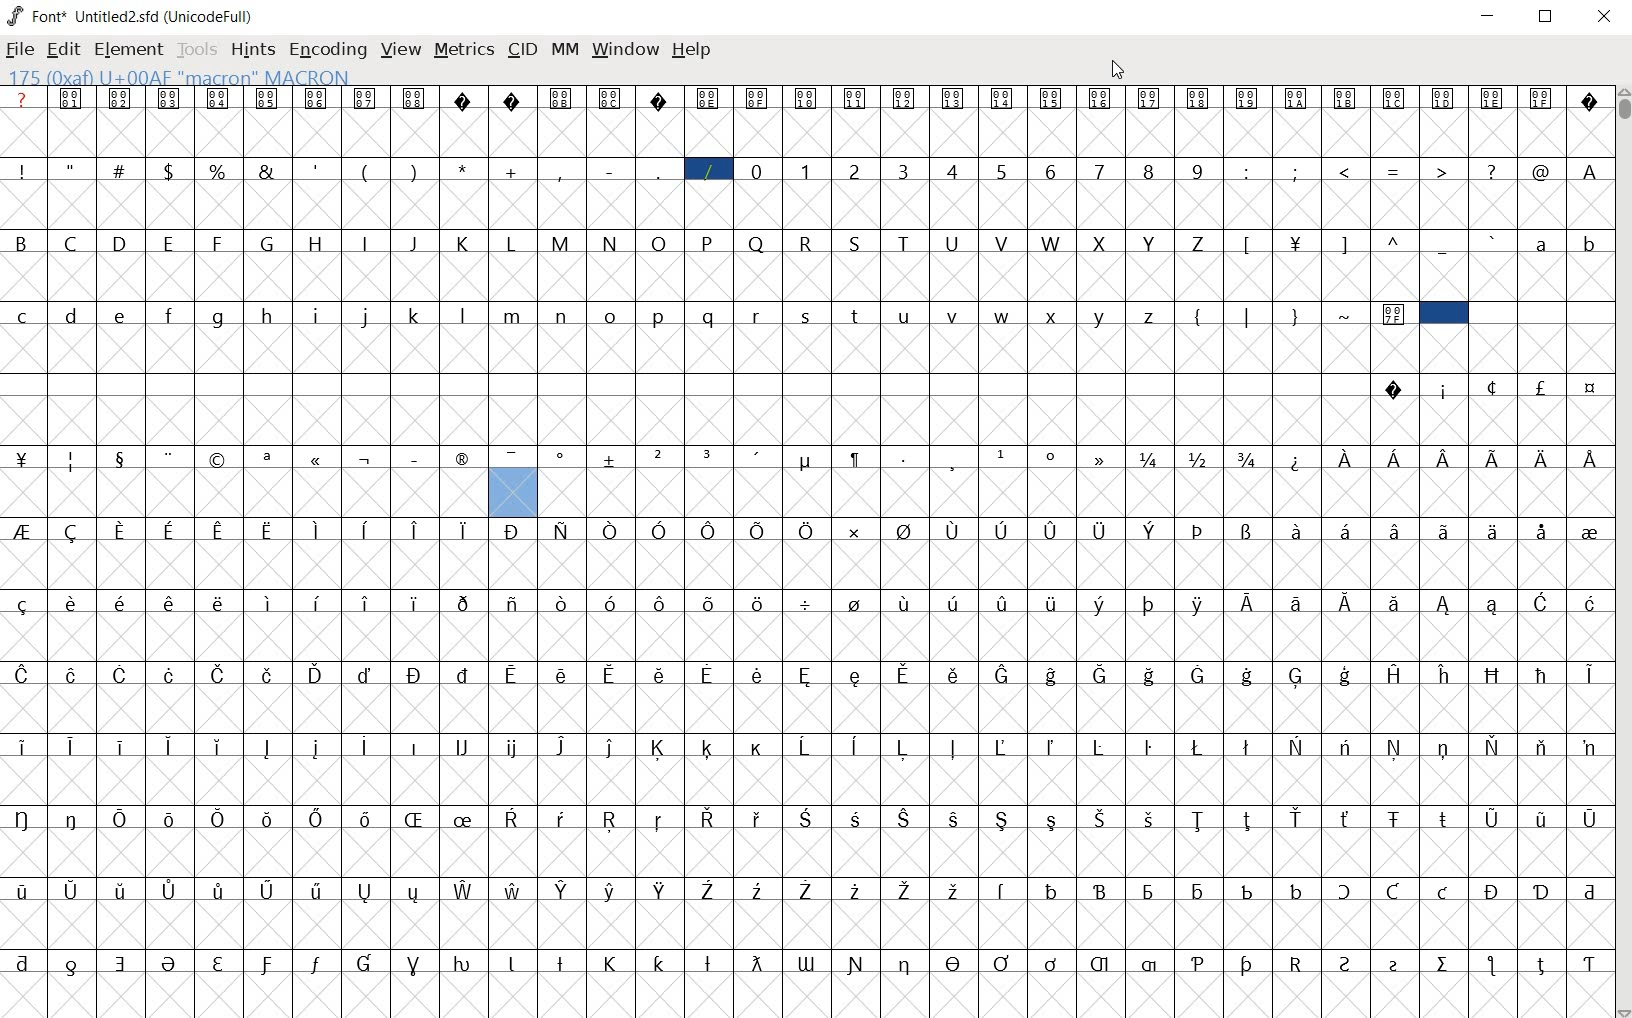 The height and width of the screenshot is (1018, 1632). I want to click on 0, so click(758, 169).